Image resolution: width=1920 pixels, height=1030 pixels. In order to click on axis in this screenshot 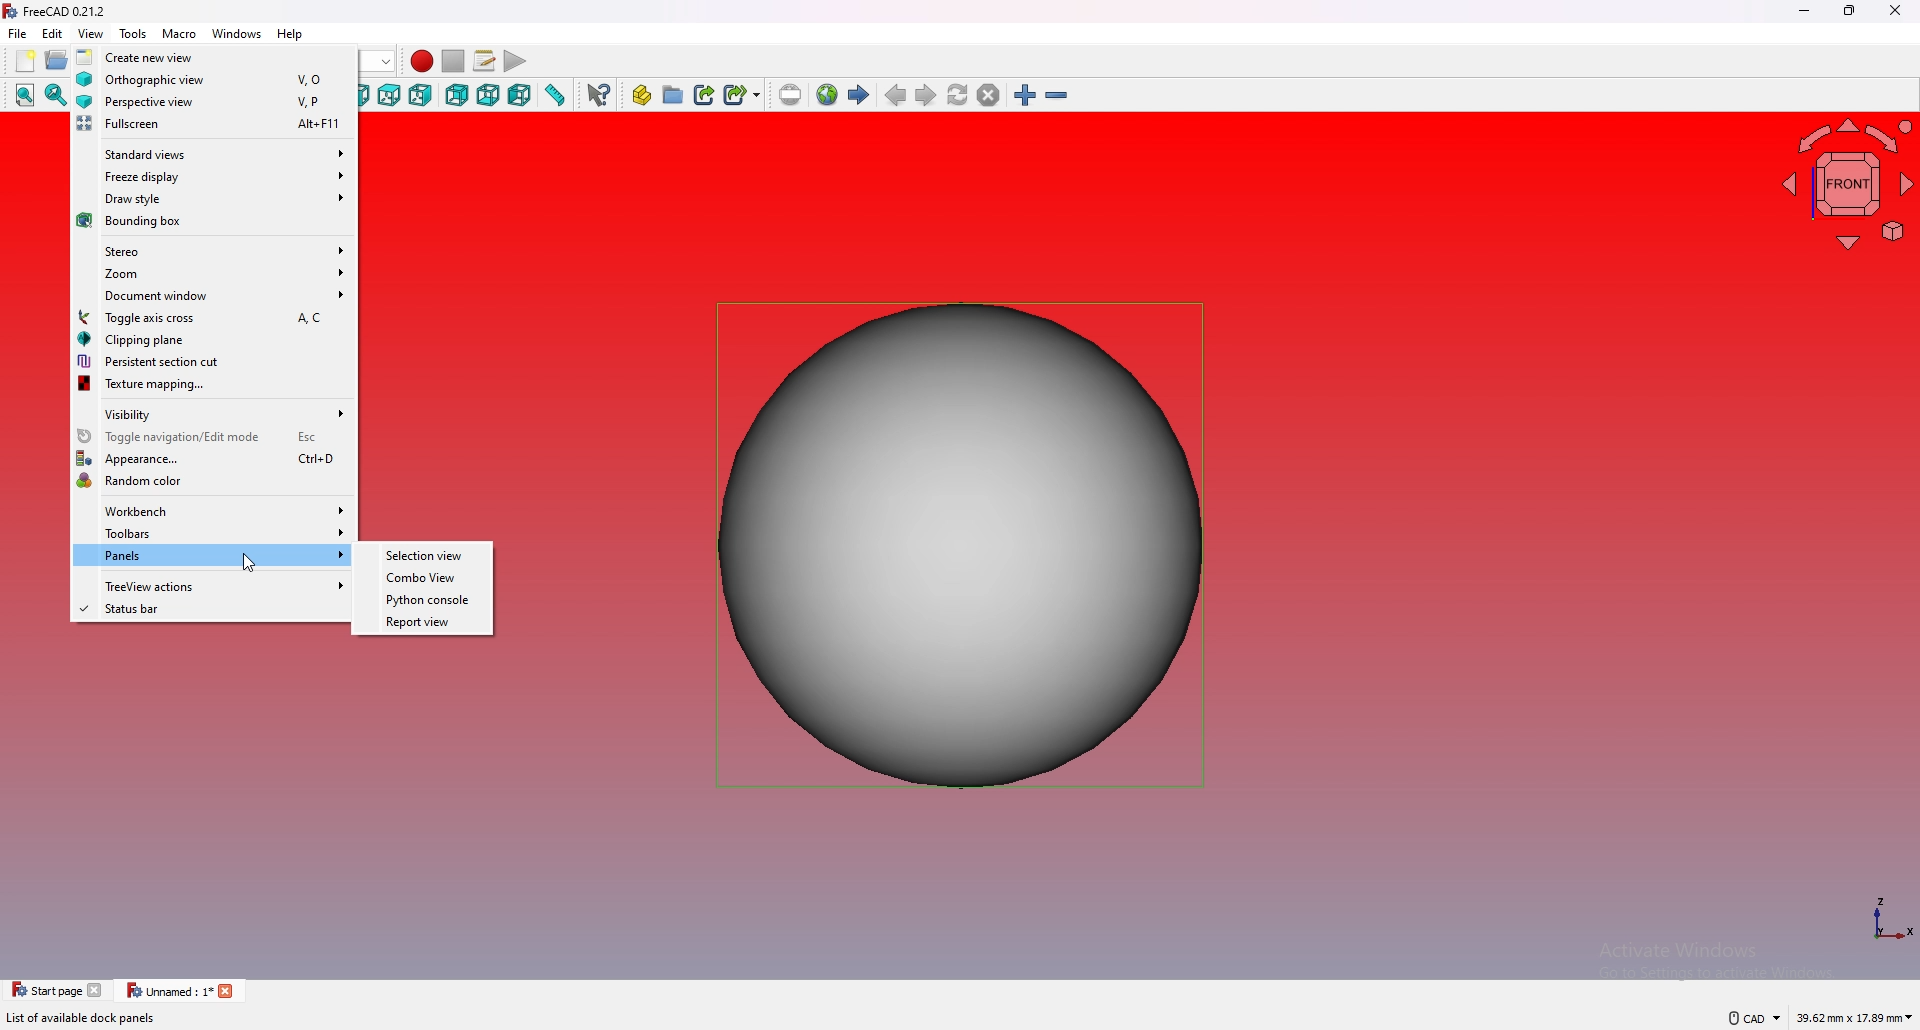, I will do `click(1891, 920)`.